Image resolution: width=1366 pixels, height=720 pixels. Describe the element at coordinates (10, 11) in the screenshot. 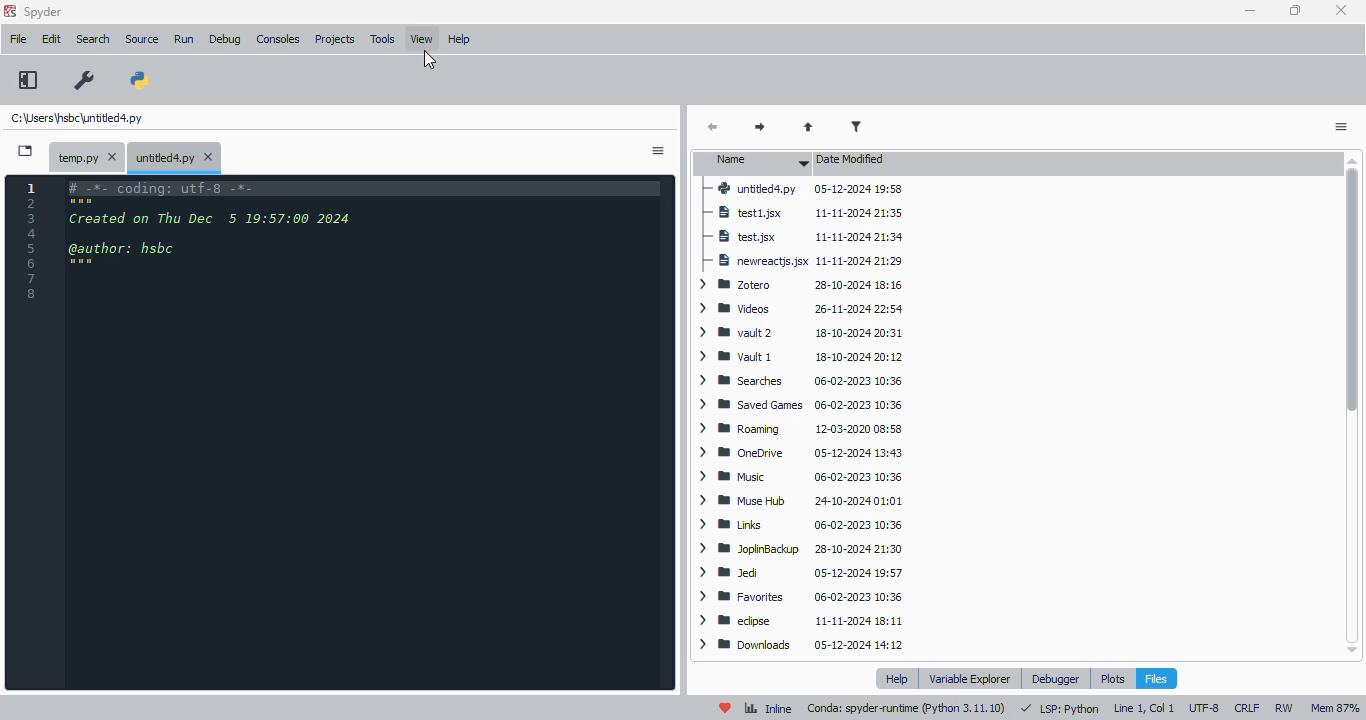

I see `logo` at that location.